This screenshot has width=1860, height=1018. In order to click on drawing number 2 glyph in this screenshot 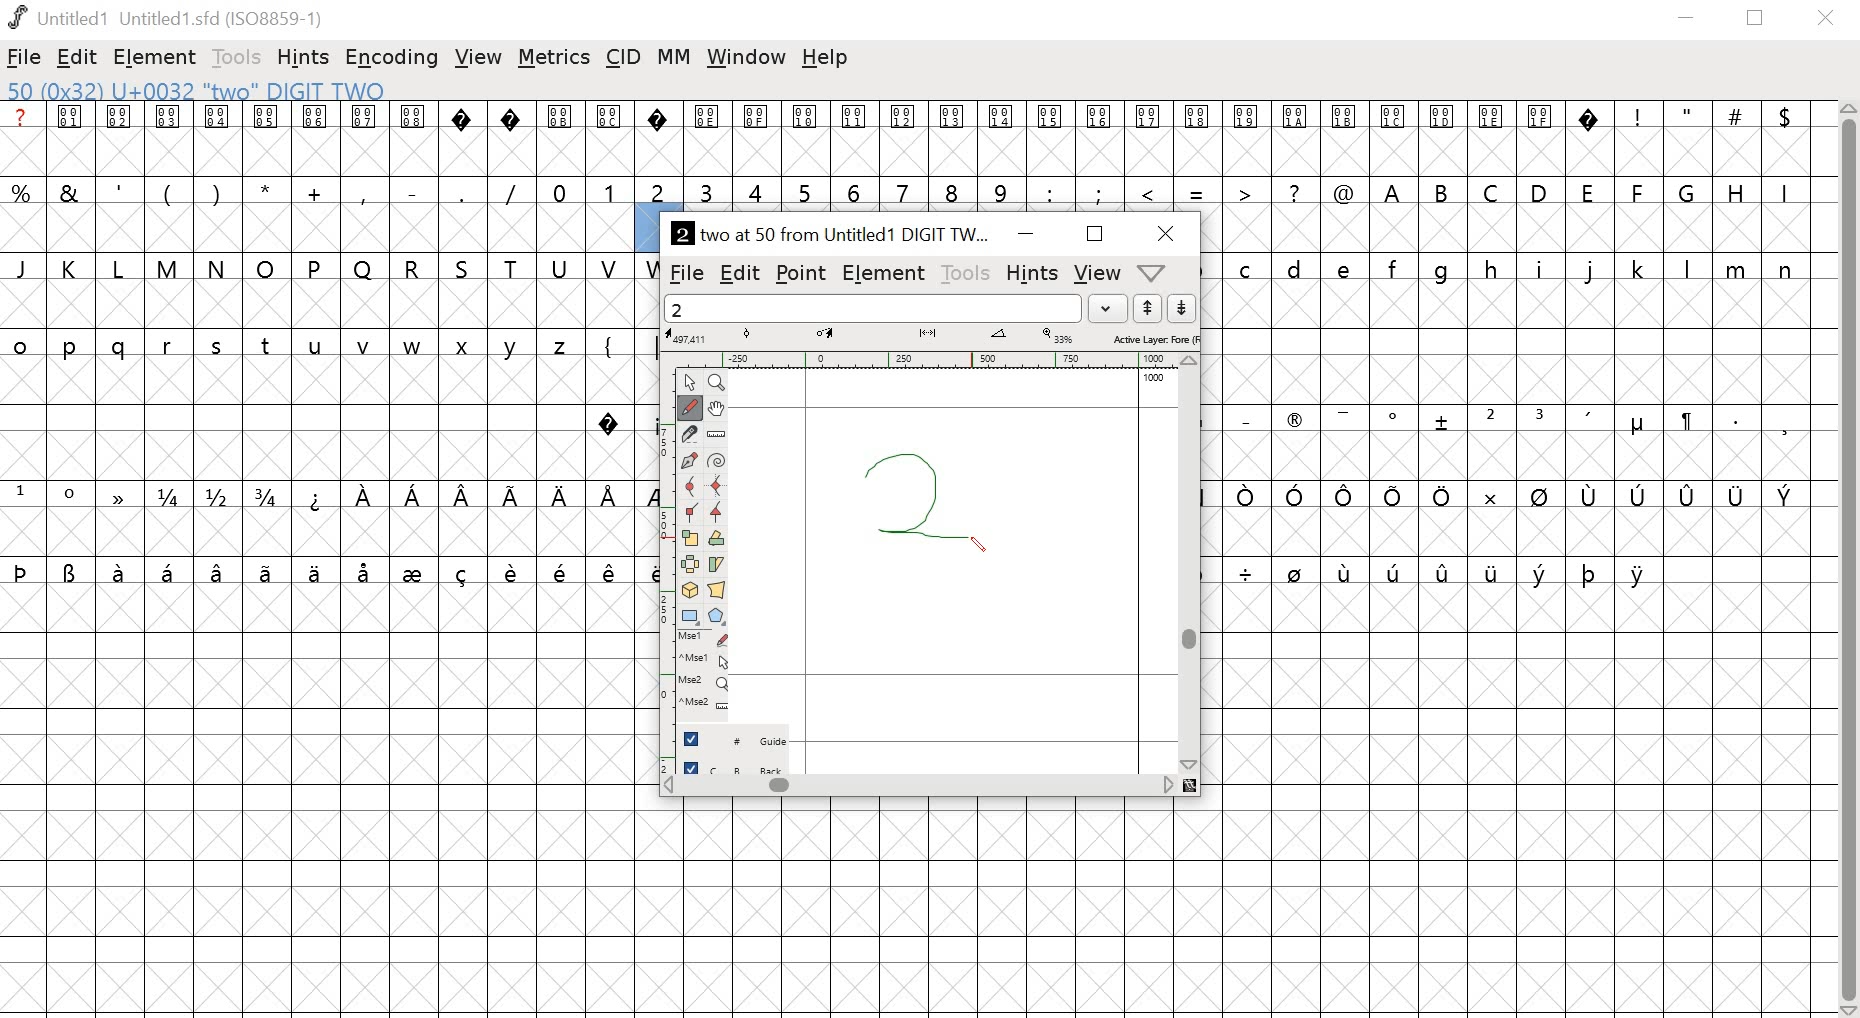, I will do `click(916, 504)`.